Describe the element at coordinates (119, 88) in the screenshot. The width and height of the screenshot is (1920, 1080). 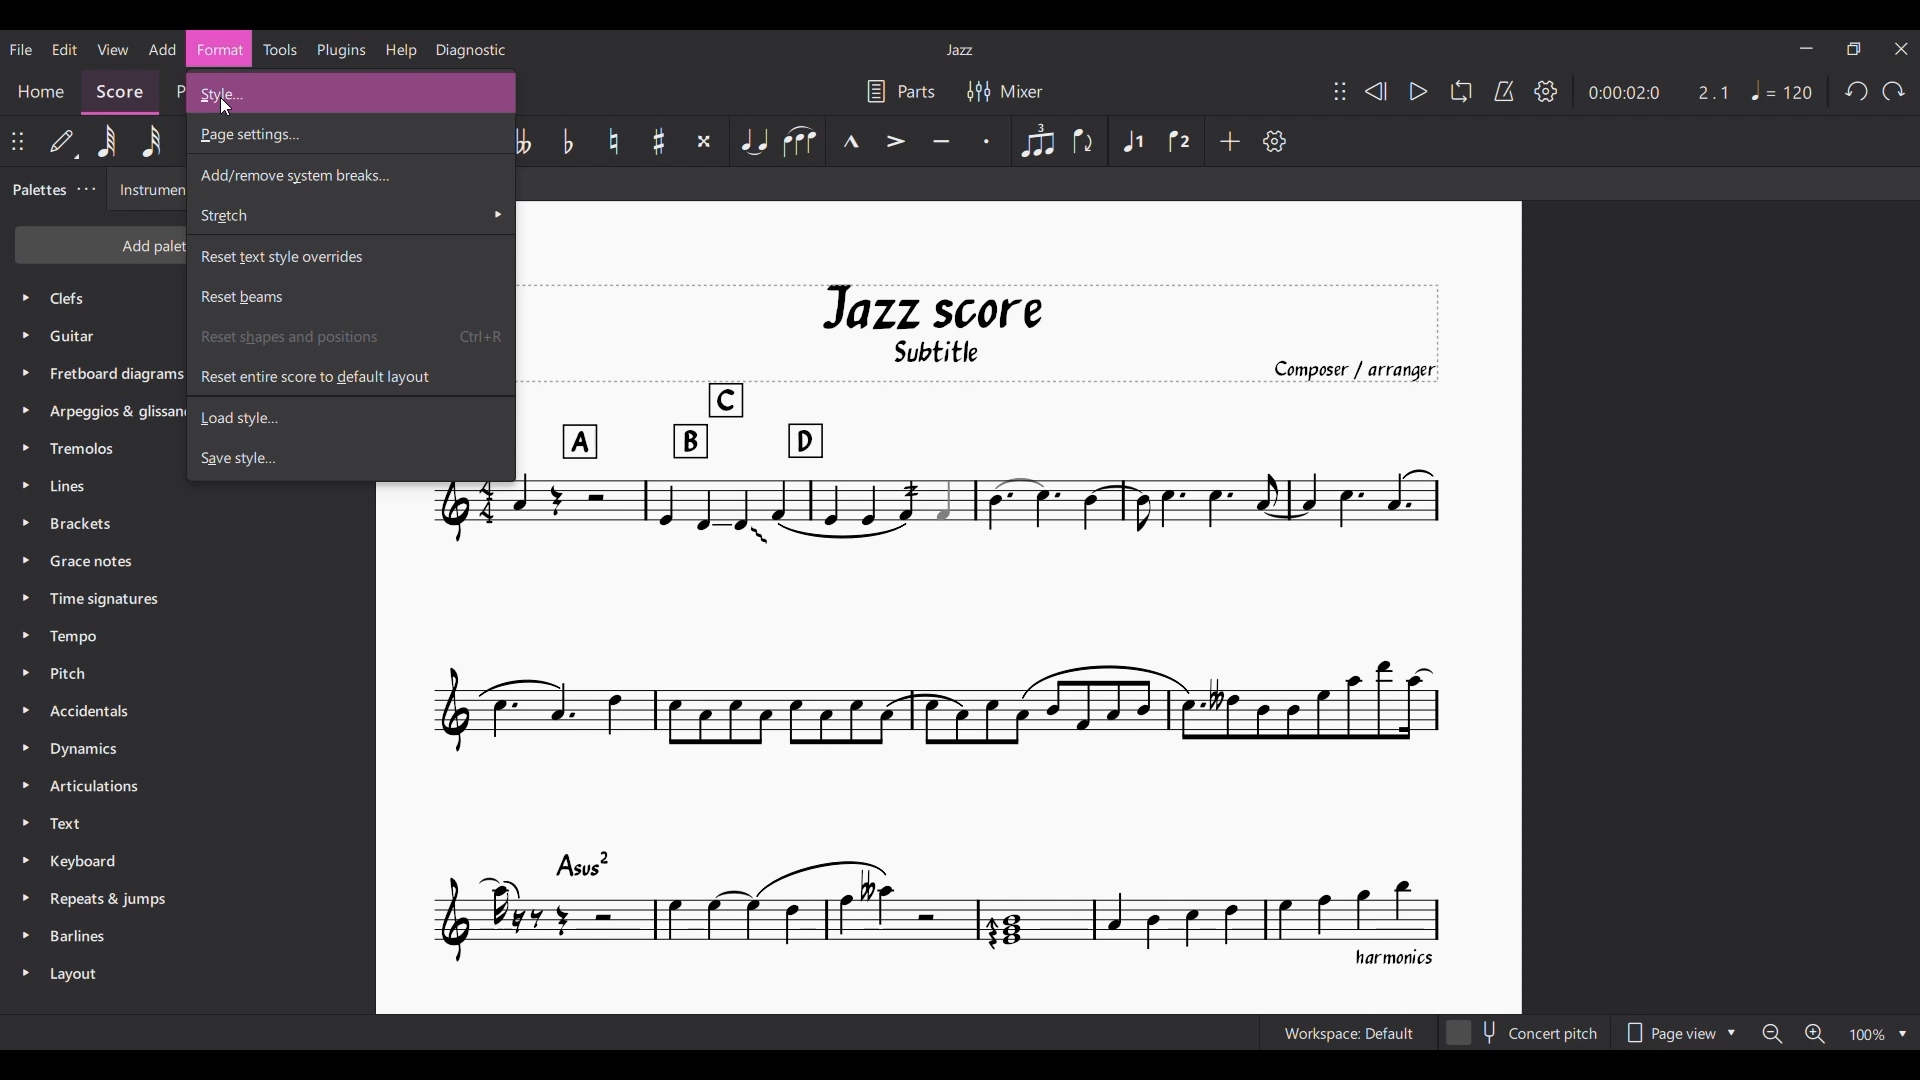
I see `Score, current section highlighted` at that location.